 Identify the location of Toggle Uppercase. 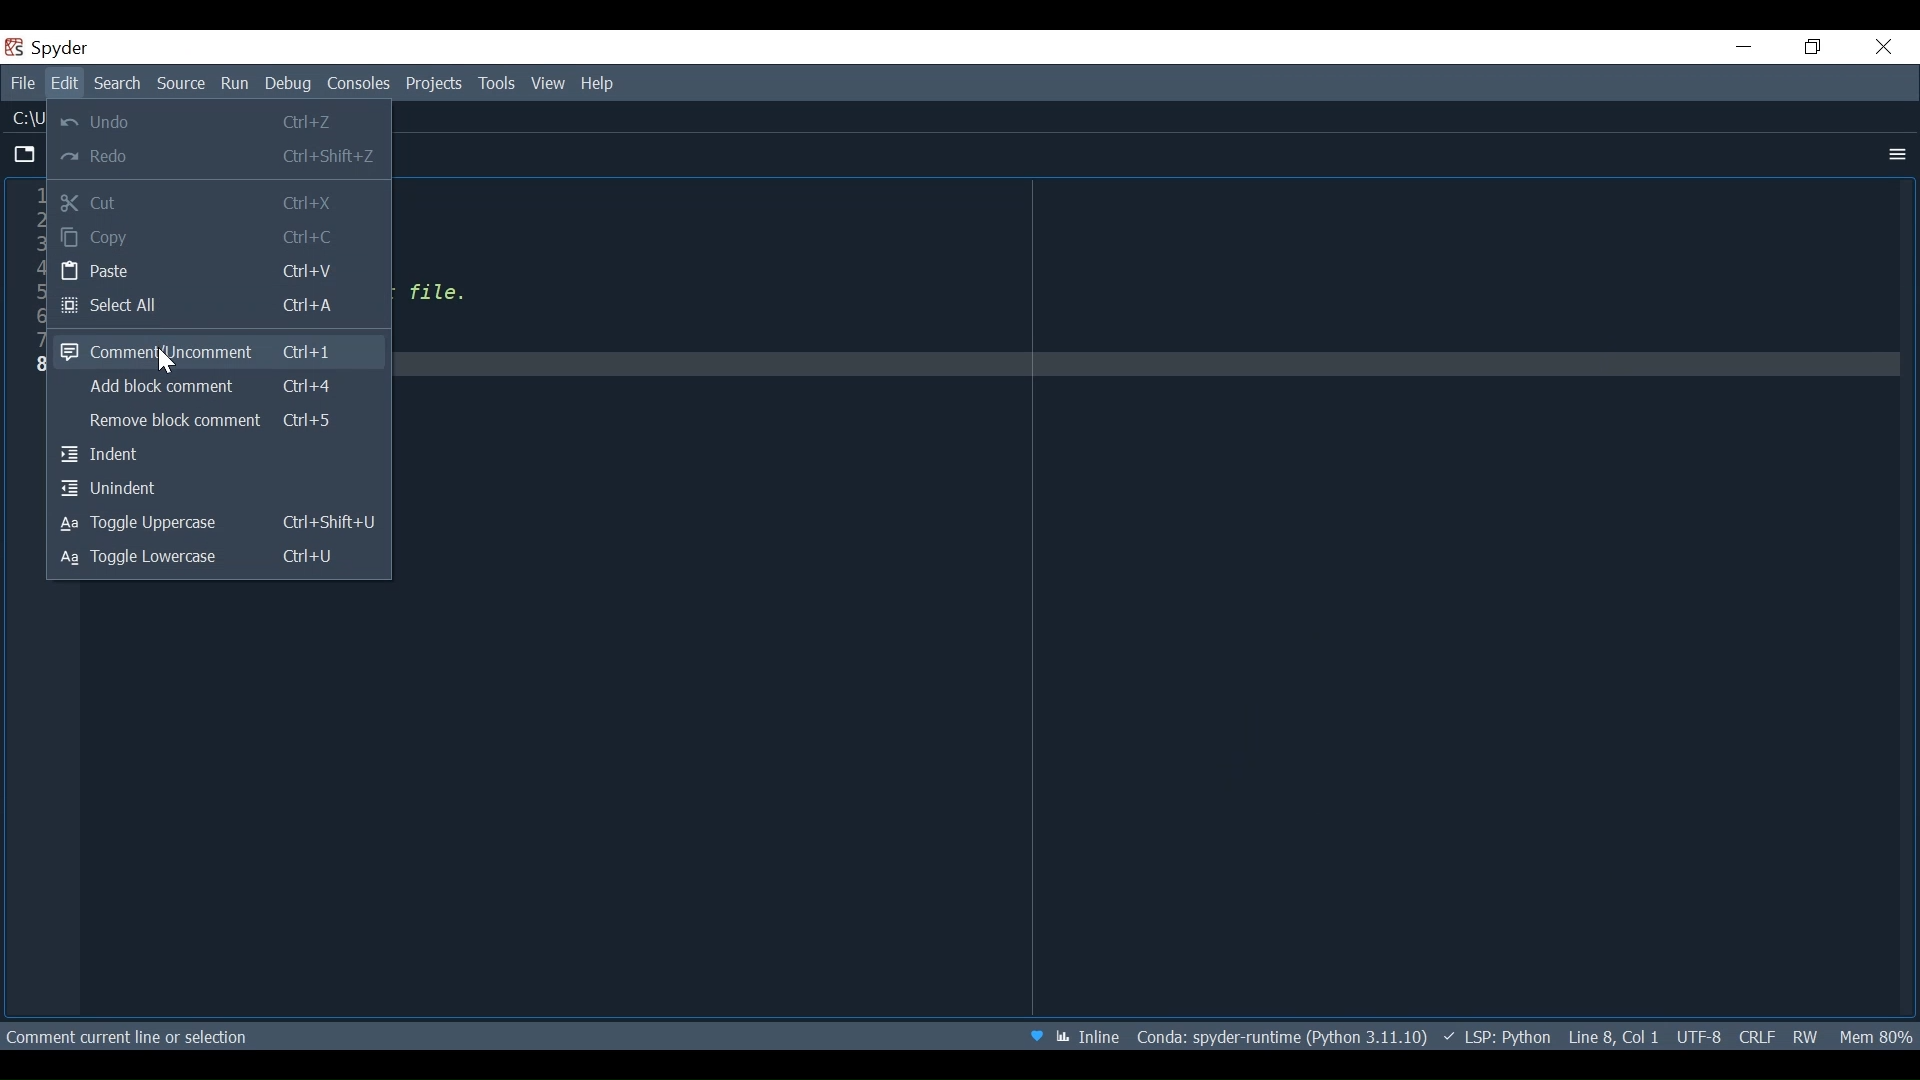
(220, 524).